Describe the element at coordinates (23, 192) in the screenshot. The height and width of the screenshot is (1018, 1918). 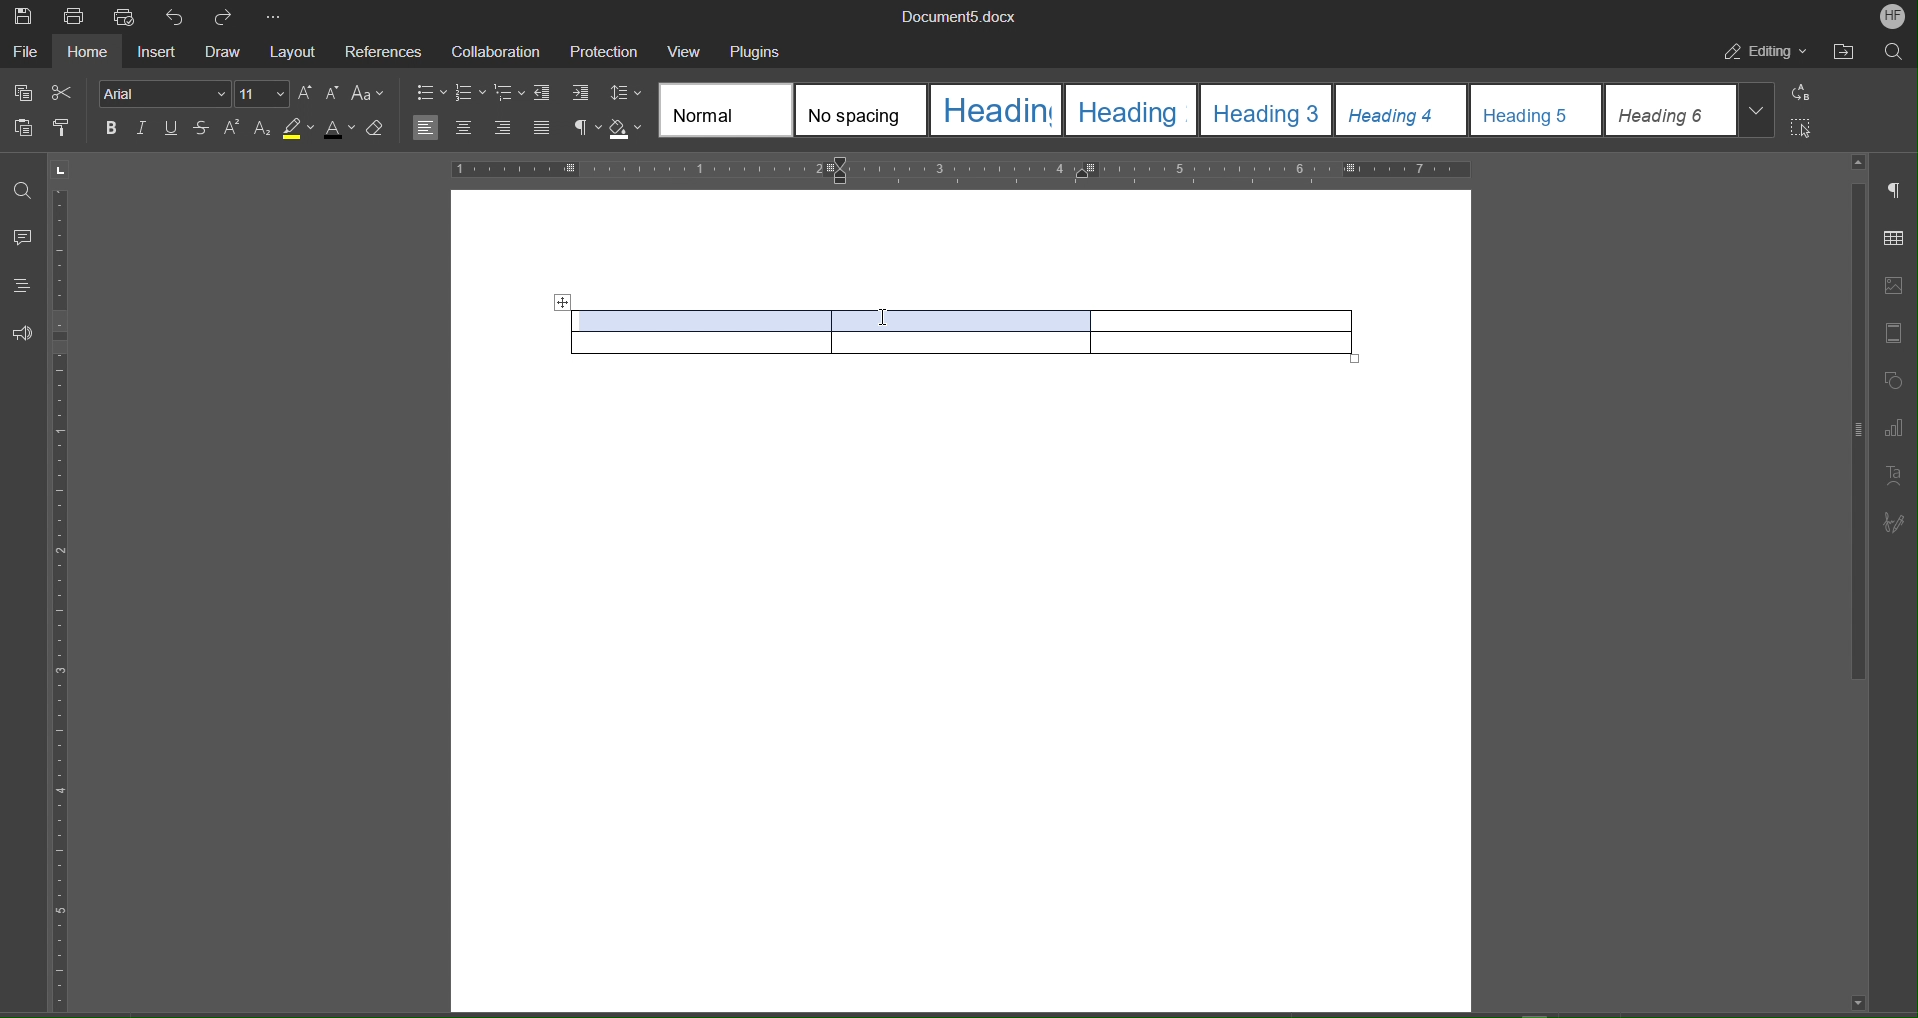
I see `Find` at that location.